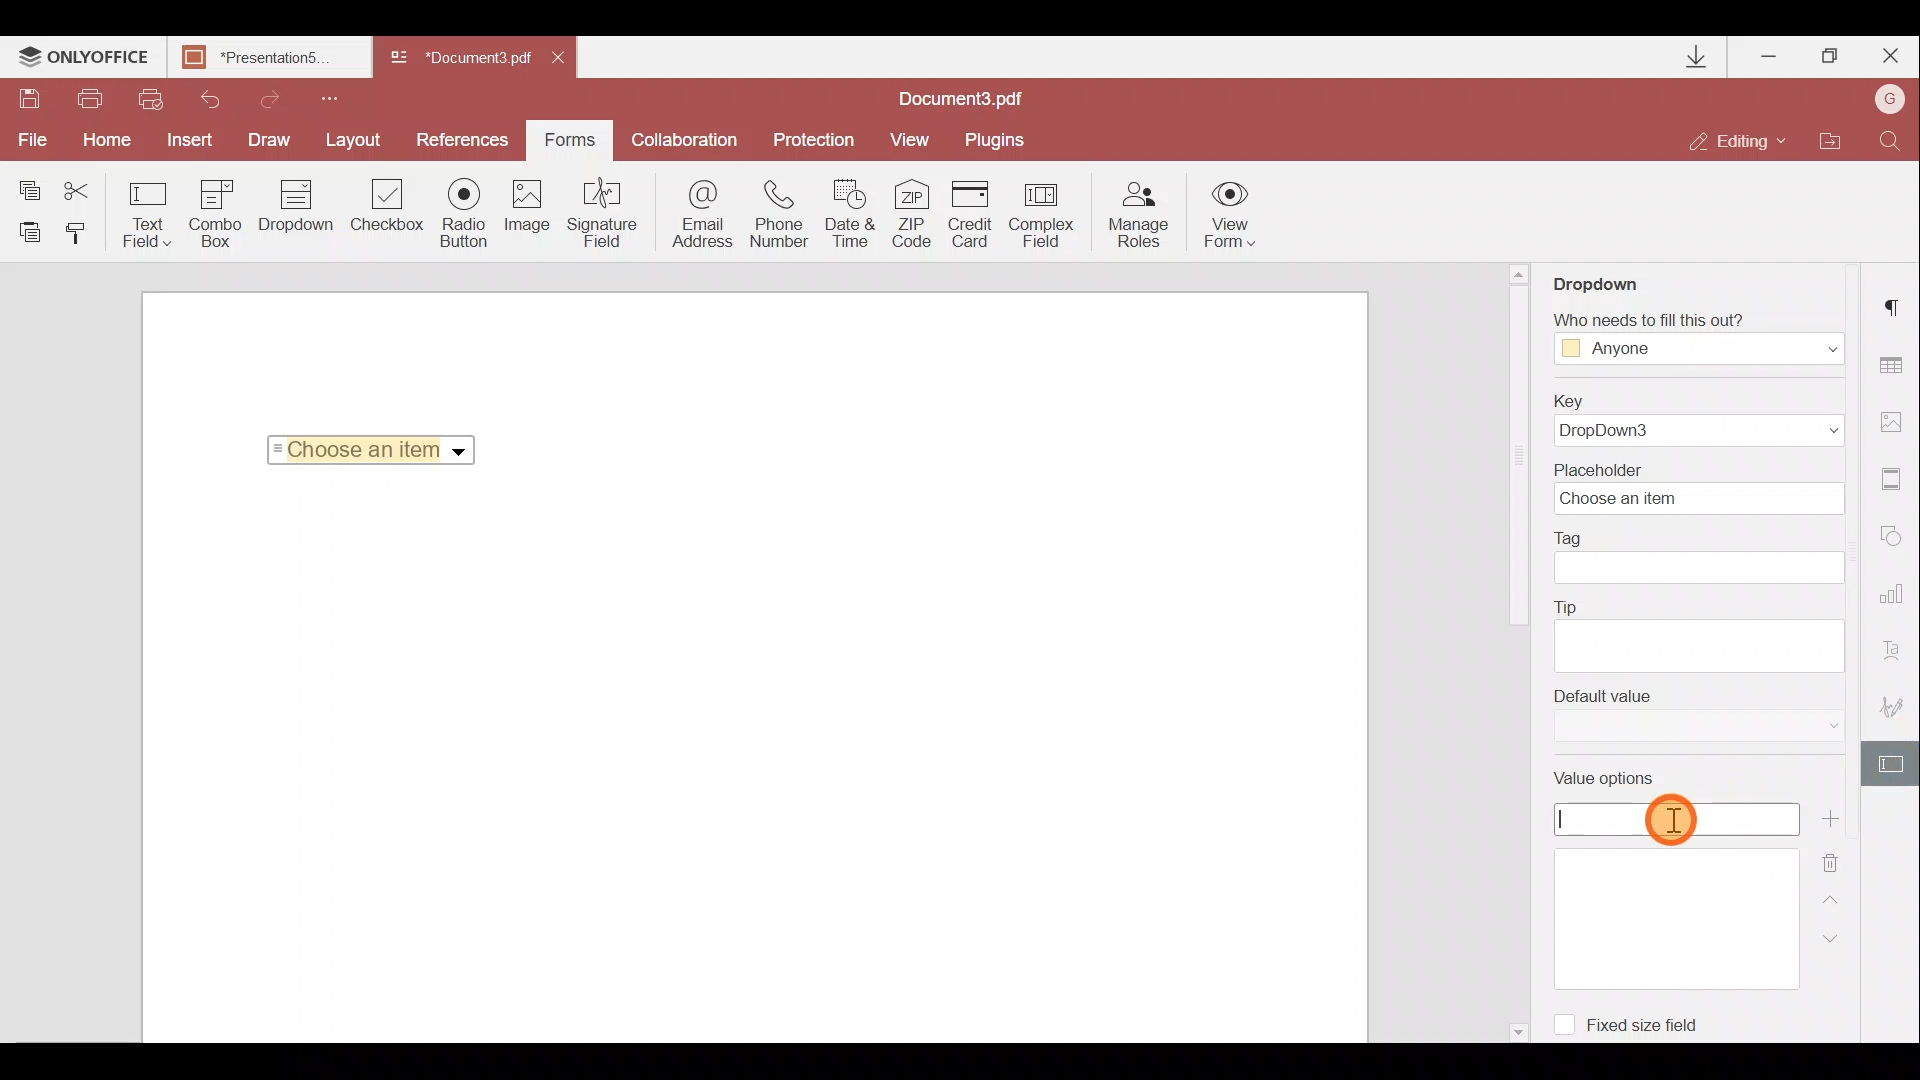 The height and width of the screenshot is (1080, 1920). What do you see at coordinates (1603, 282) in the screenshot?
I see `Dropdown` at bounding box center [1603, 282].